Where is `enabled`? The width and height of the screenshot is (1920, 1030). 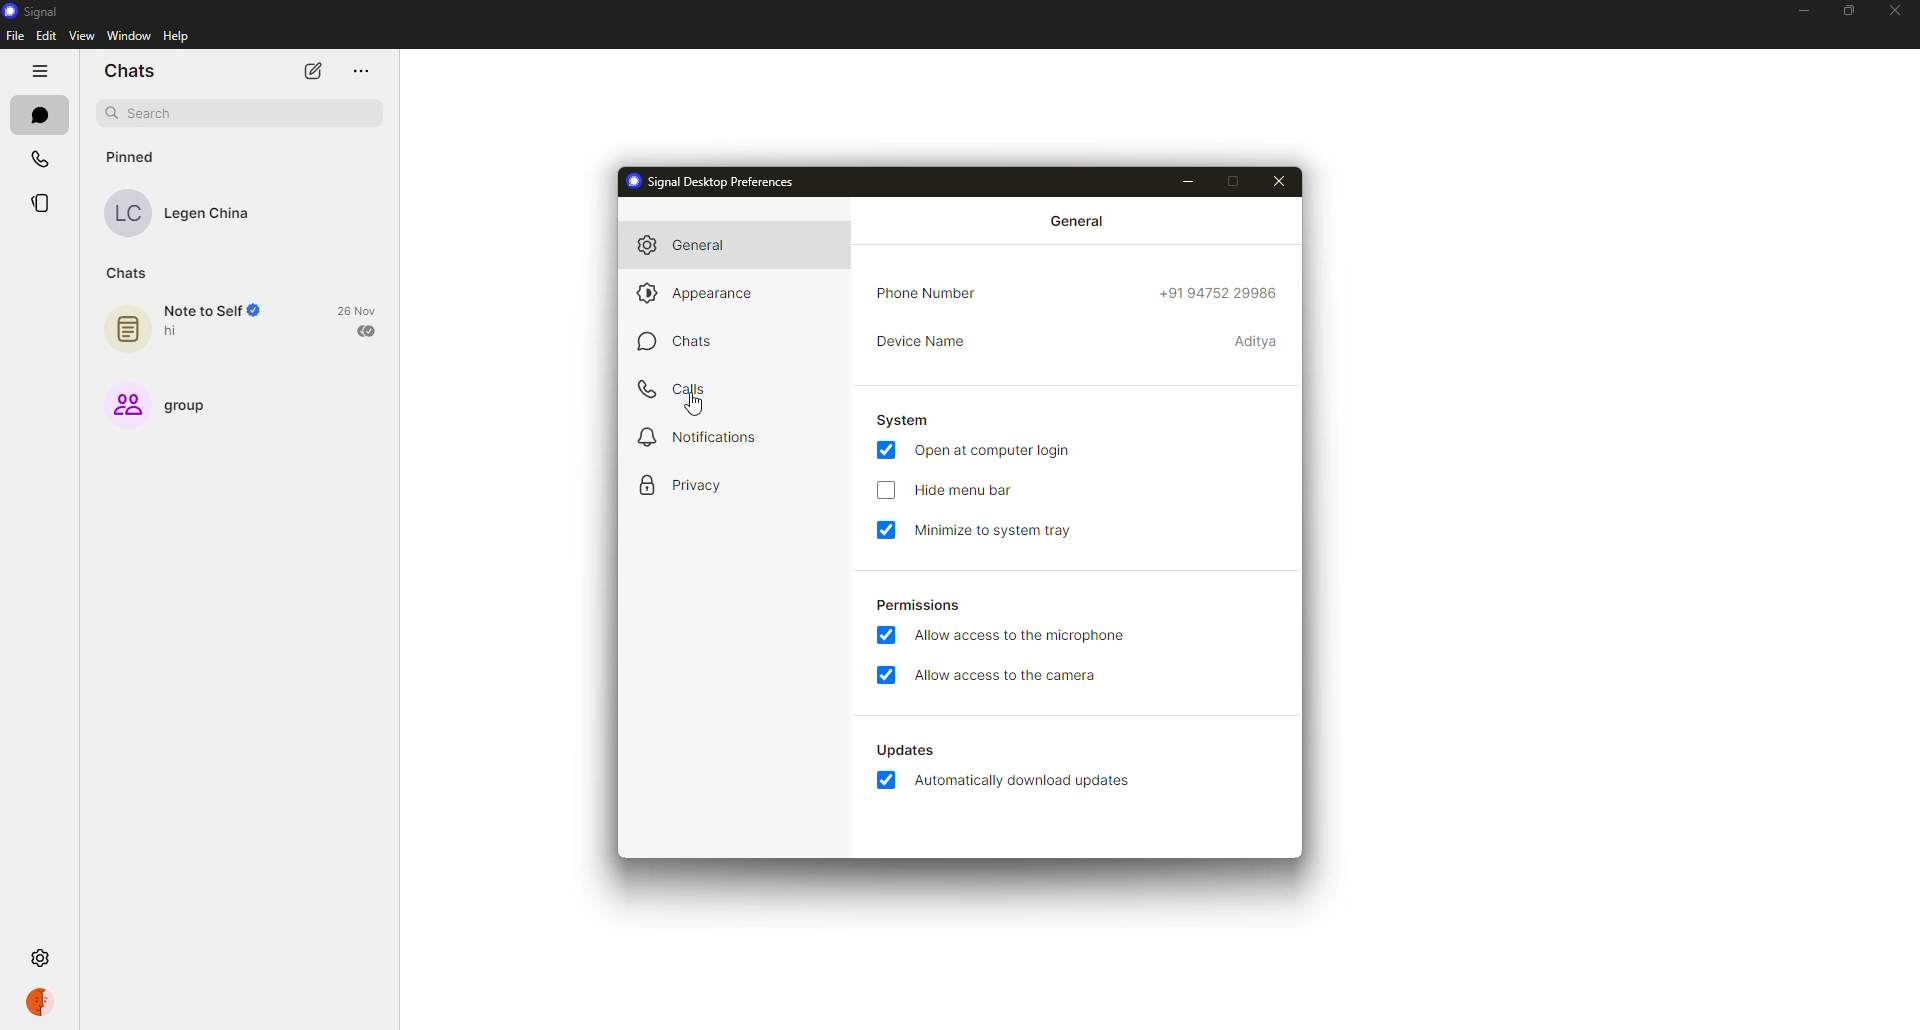 enabled is located at coordinates (890, 676).